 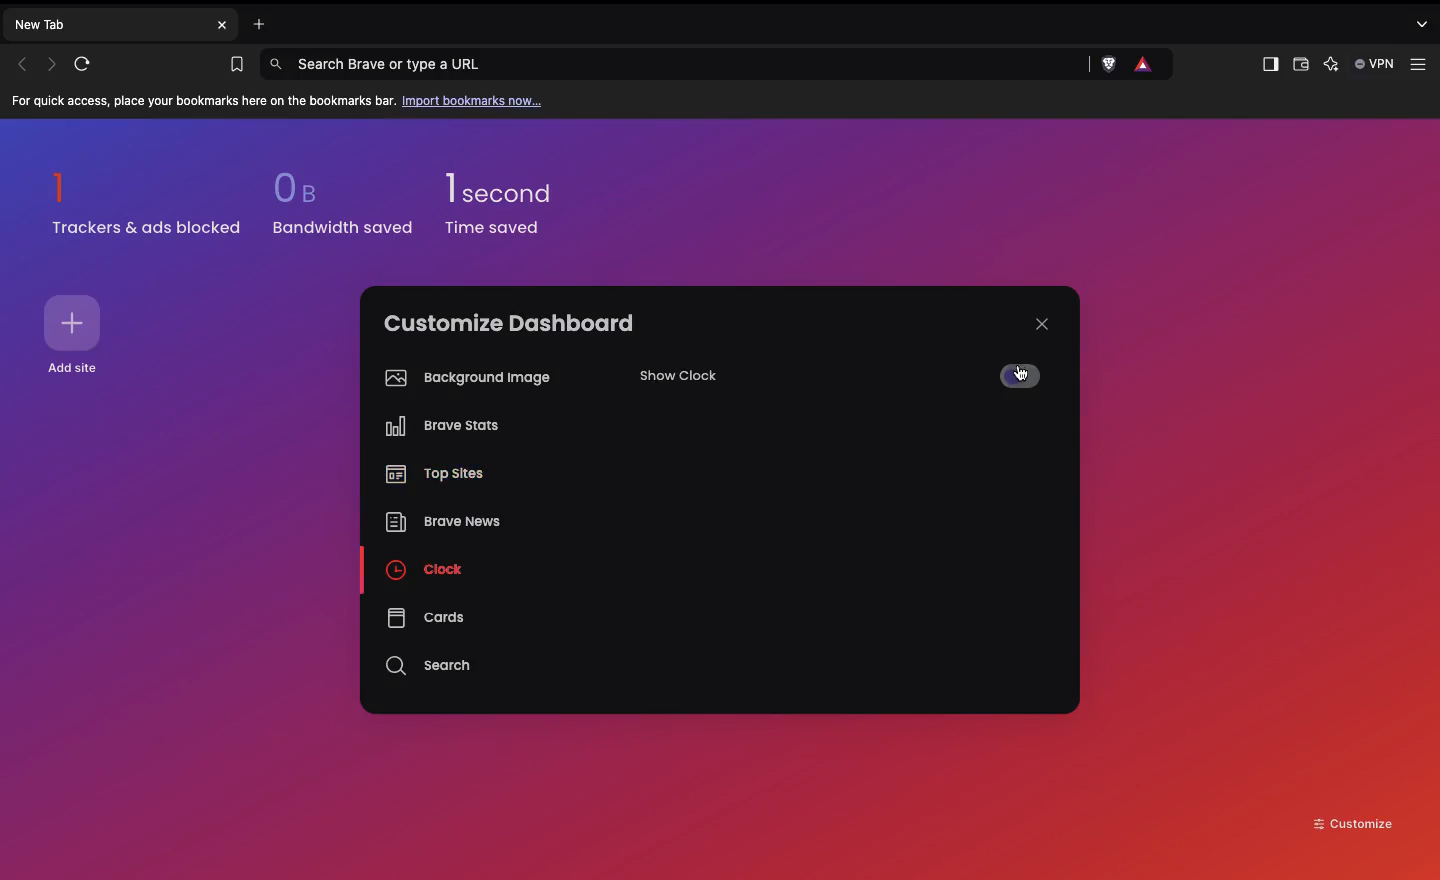 What do you see at coordinates (1042, 324) in the screenshot?
I see `Close` at bounding box center [1042, 324].